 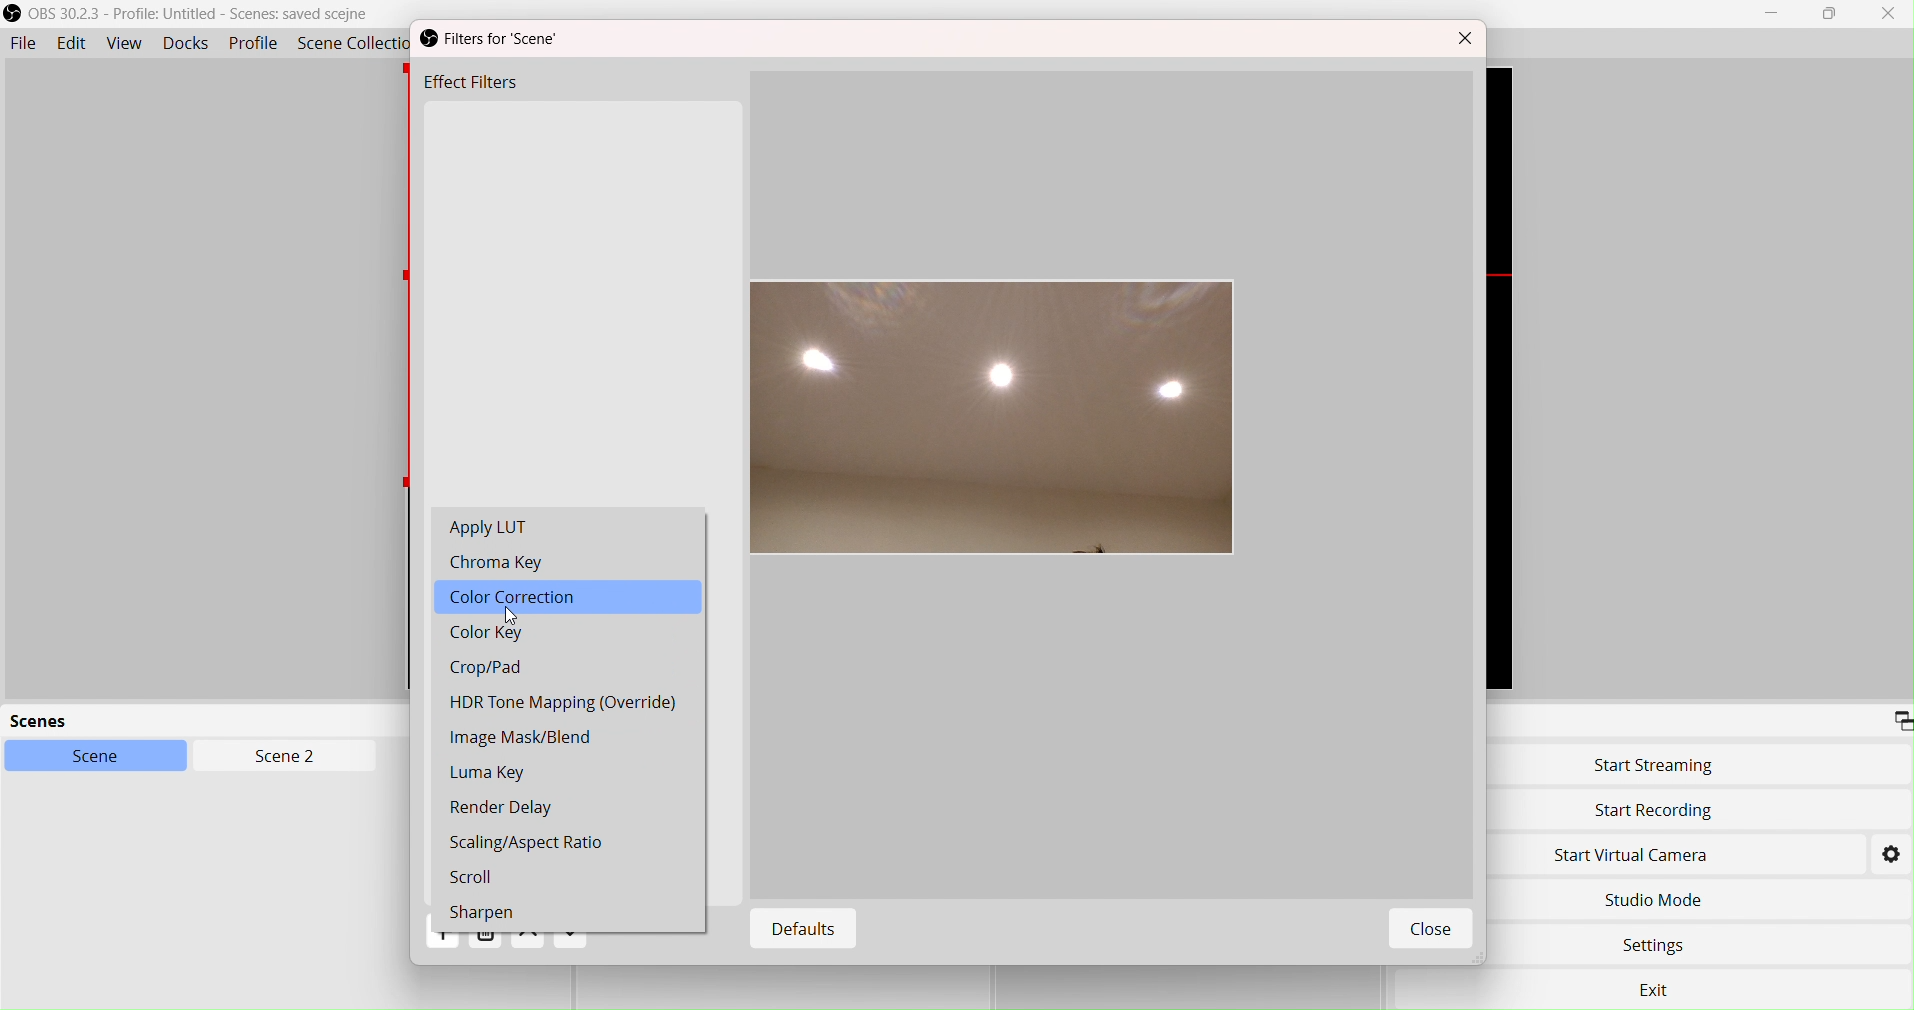 I want to click on View, so click(x=125, y=44).